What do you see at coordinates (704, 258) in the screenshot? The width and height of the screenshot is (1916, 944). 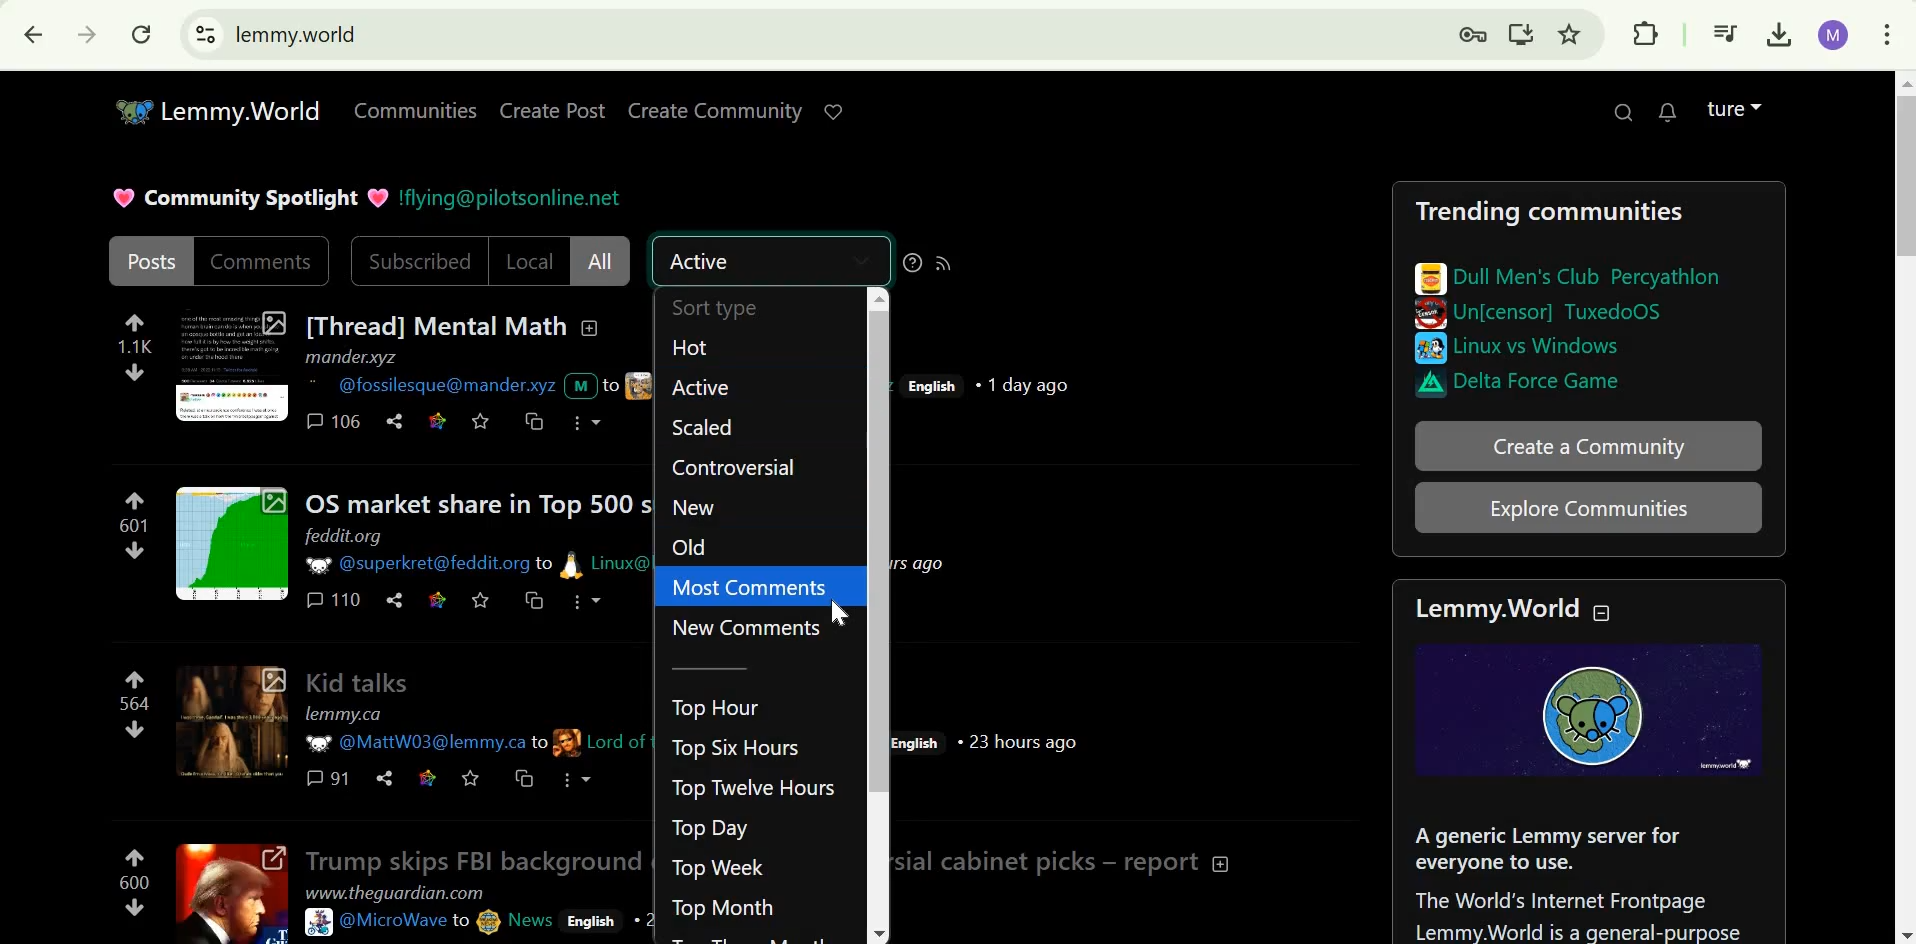 I see `Active` at bounding box center [704, 258].